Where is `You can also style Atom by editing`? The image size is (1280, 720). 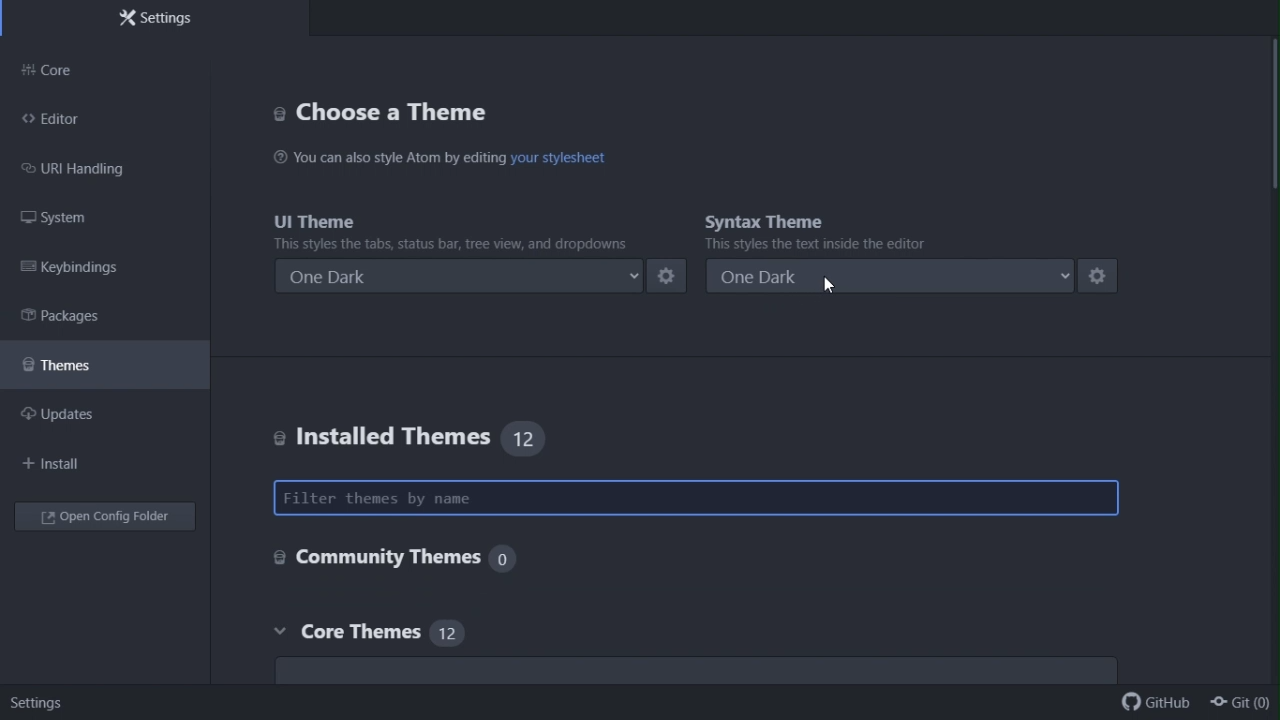 You can also style Atom by editing is located at coordinates (387, 158).